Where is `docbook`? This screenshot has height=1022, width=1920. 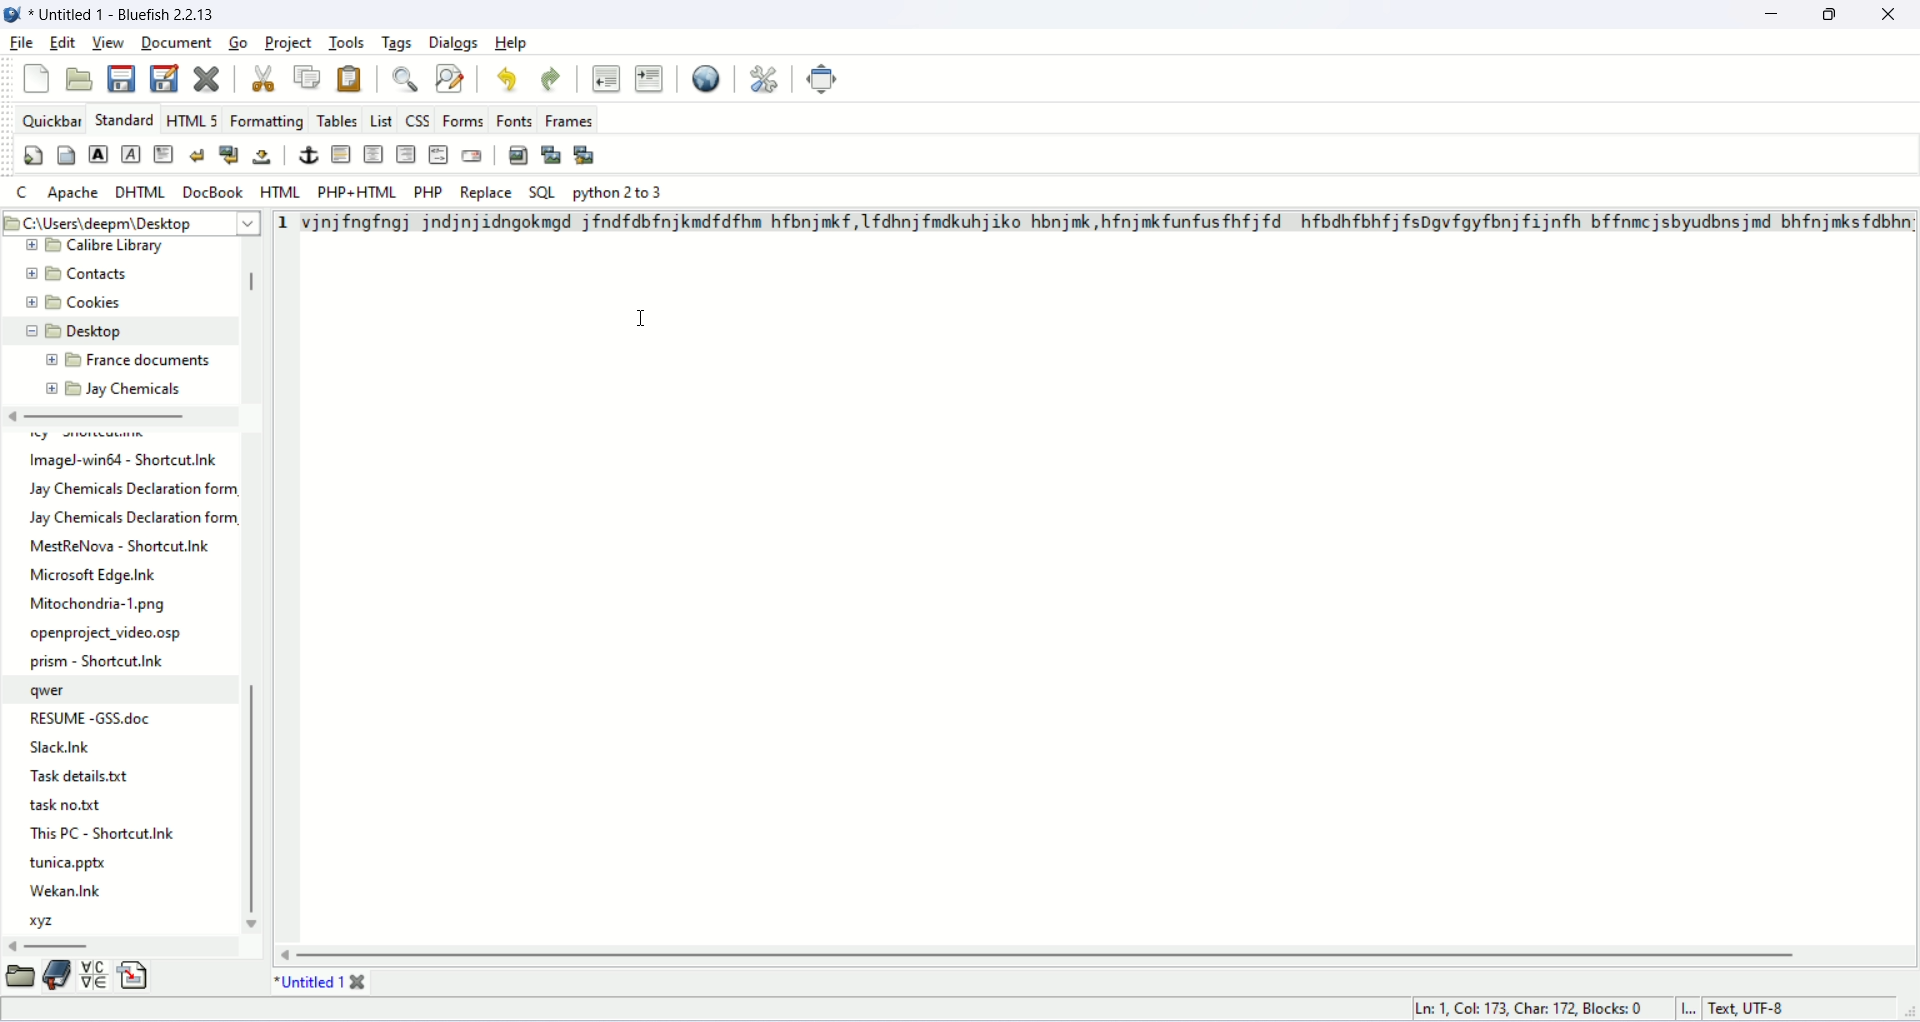
docbook is located at coordinates (212, 192).